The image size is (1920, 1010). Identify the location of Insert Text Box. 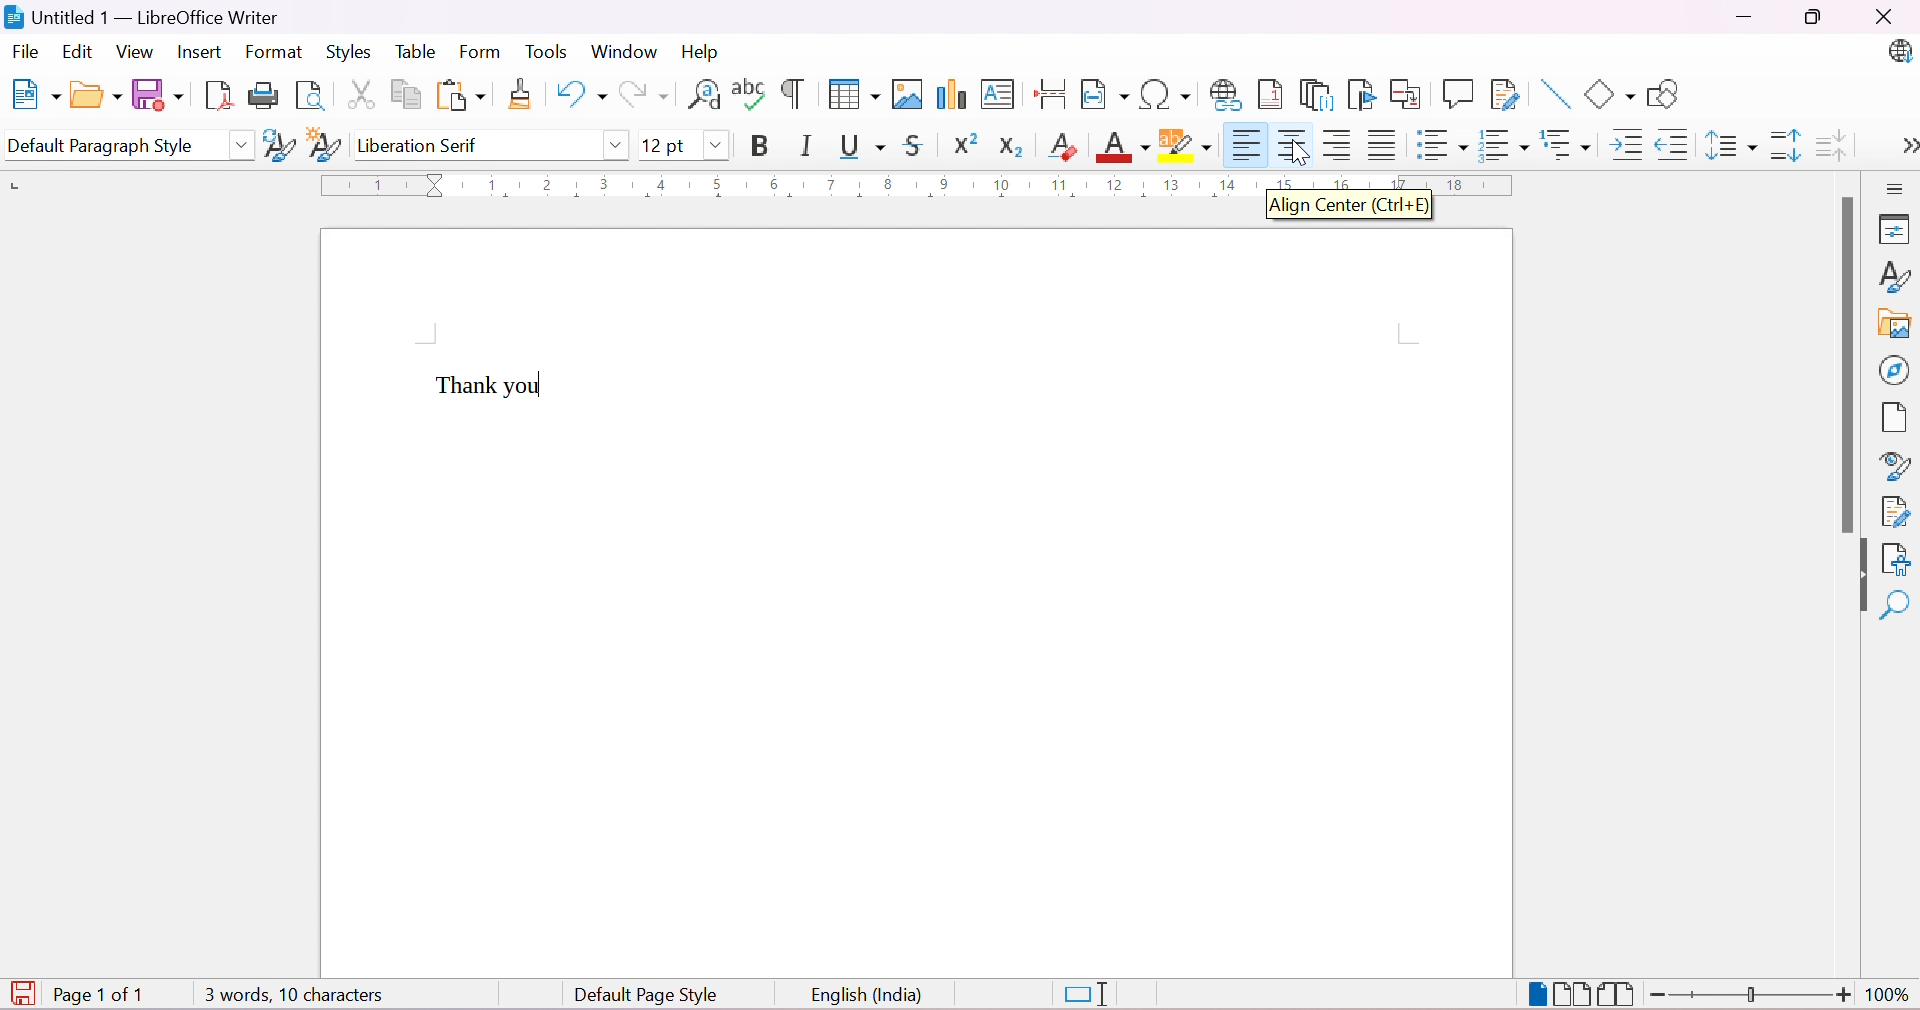
(997, 97).